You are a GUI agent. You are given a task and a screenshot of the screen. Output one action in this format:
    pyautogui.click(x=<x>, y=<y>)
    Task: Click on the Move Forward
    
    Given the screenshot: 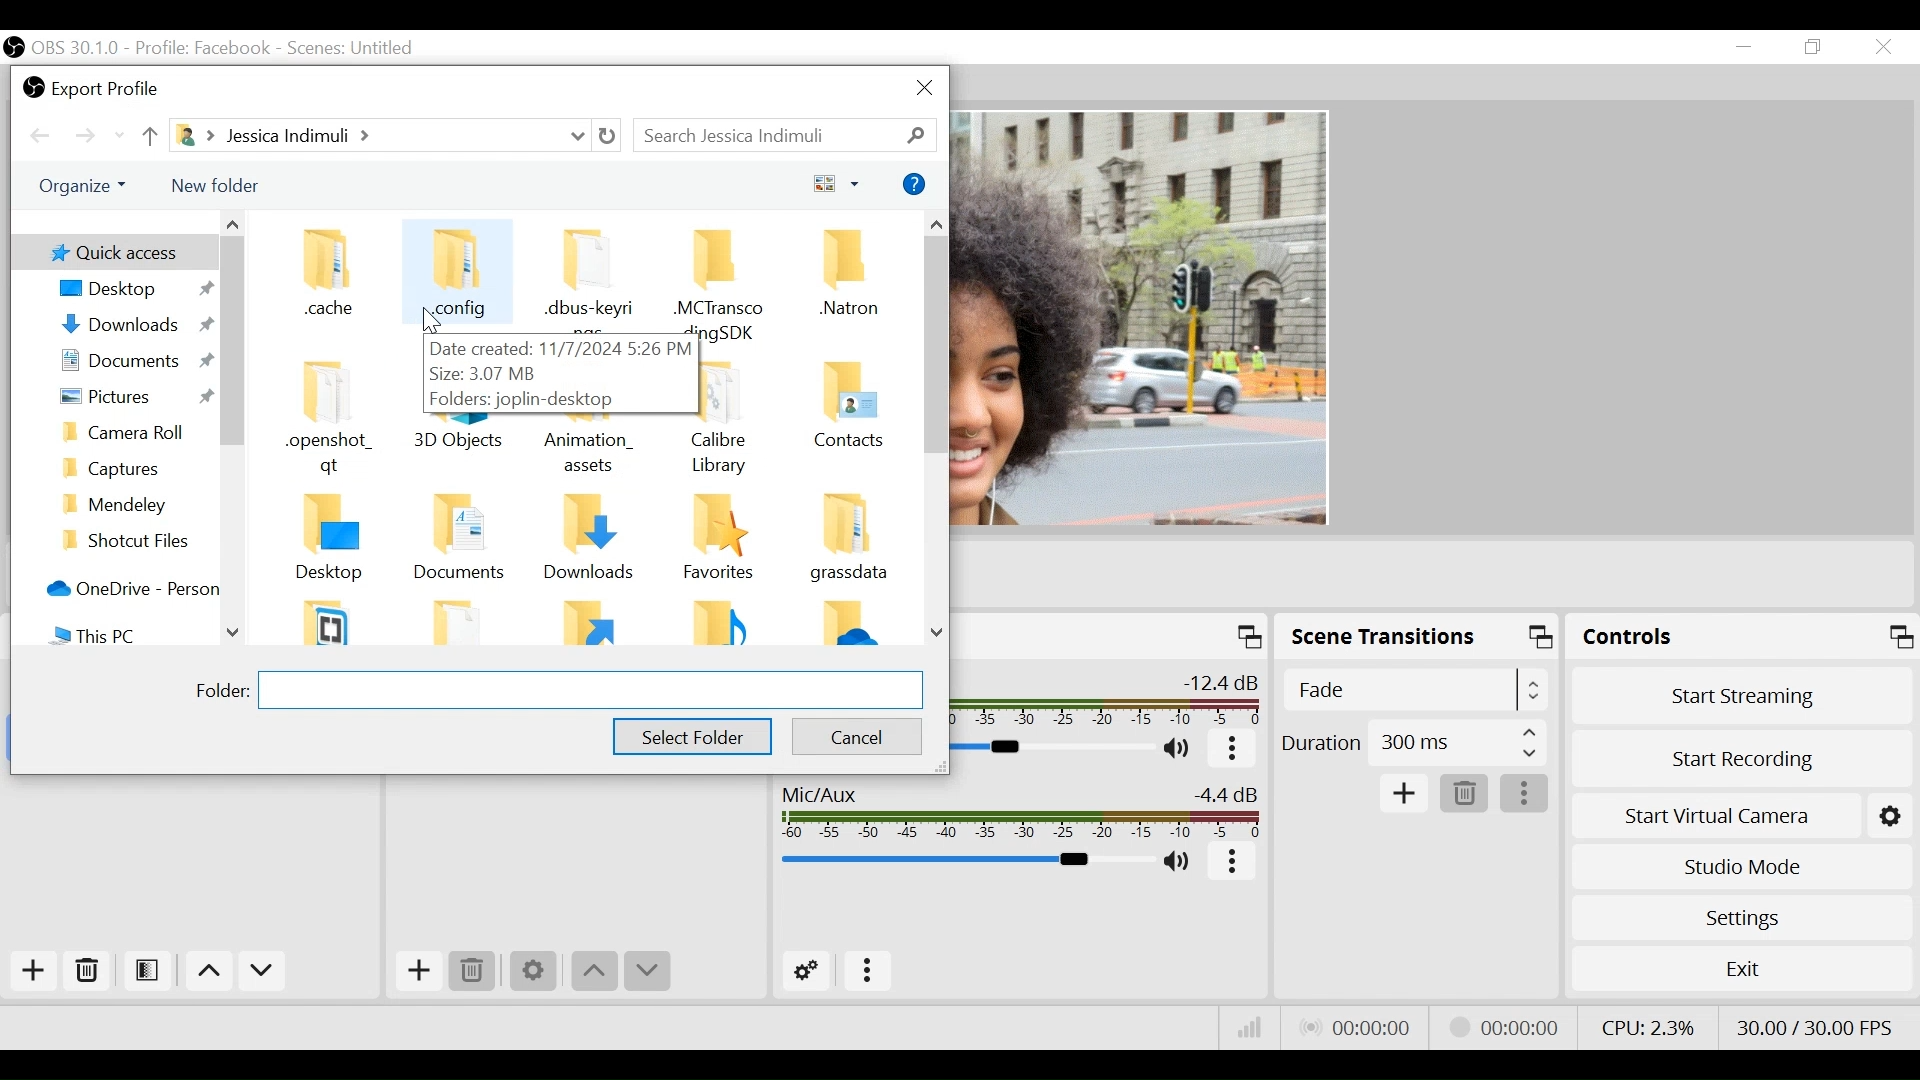 What is the action you would take?
    pyautogui.click(x=93, y=137)
    